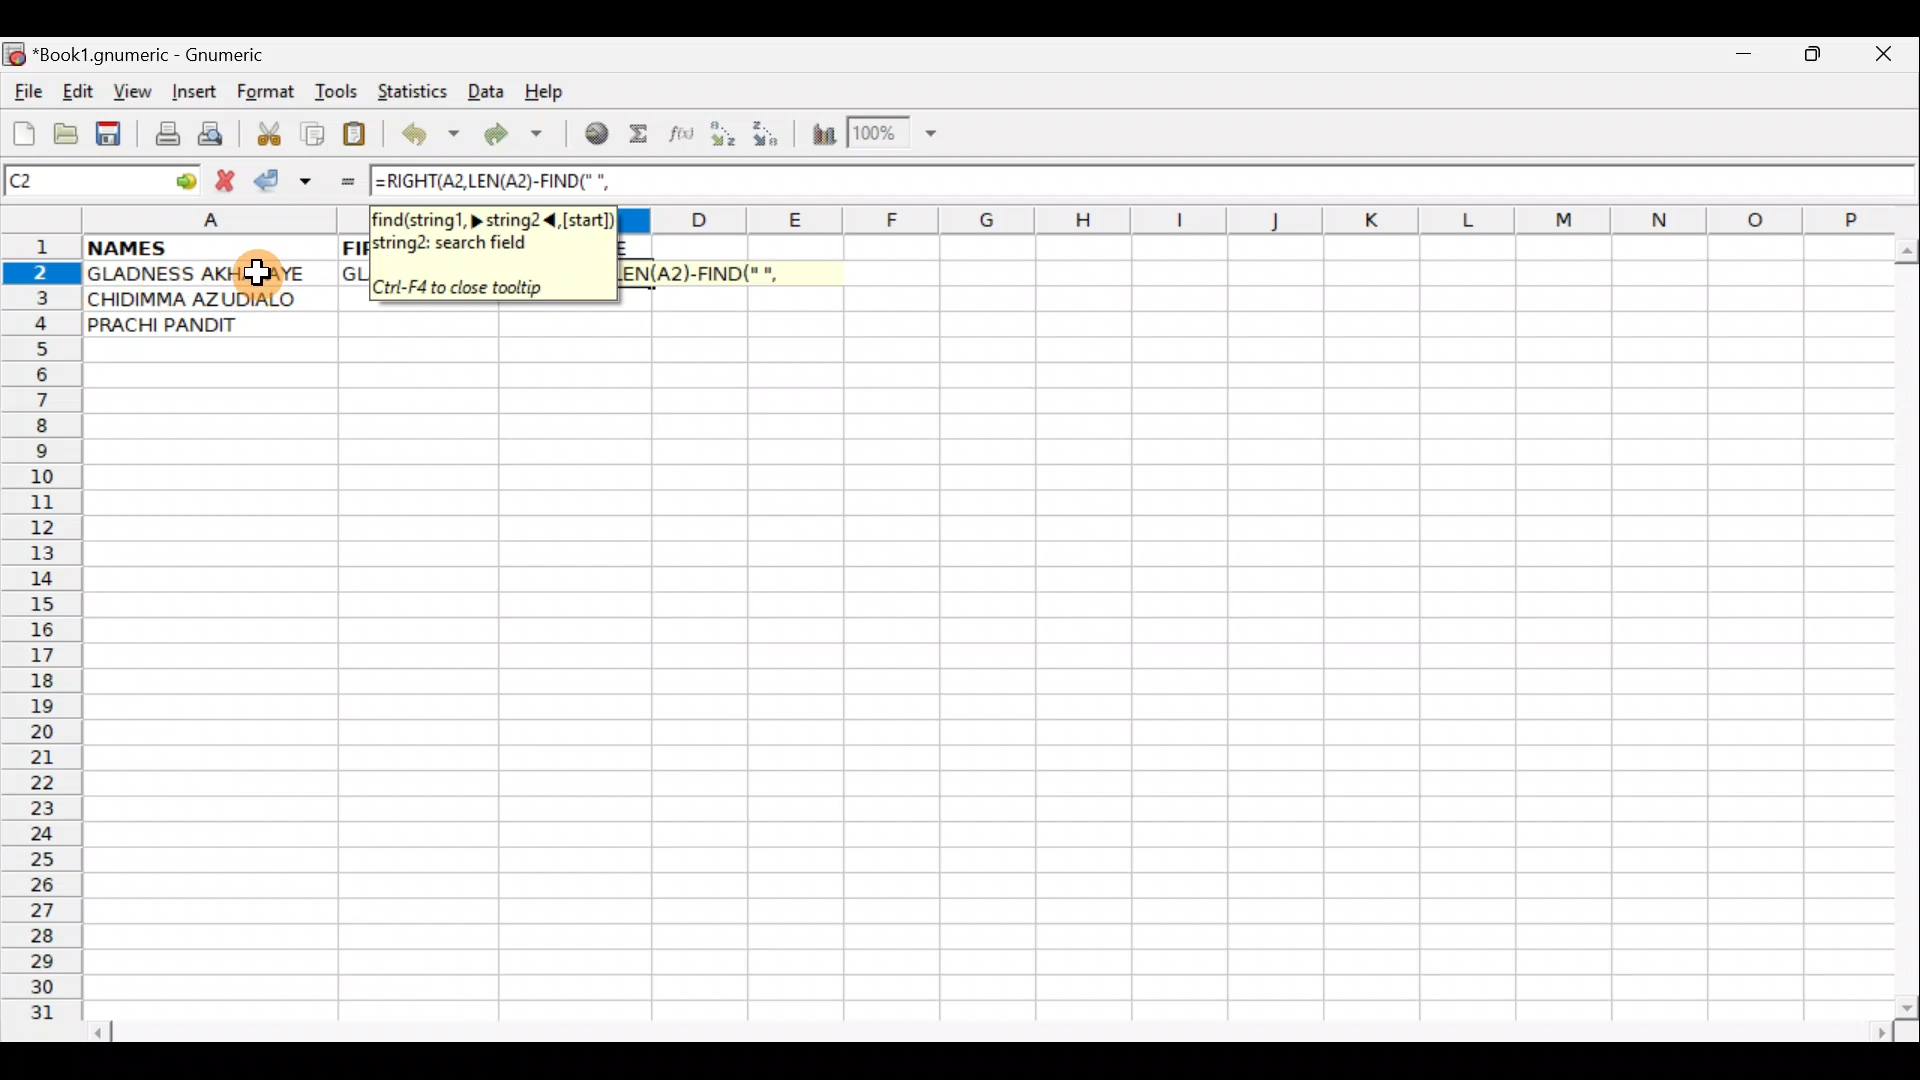  Describe the element at coordinates (994, 1029) in the screenshot. I see `Scroll bar` at that location.